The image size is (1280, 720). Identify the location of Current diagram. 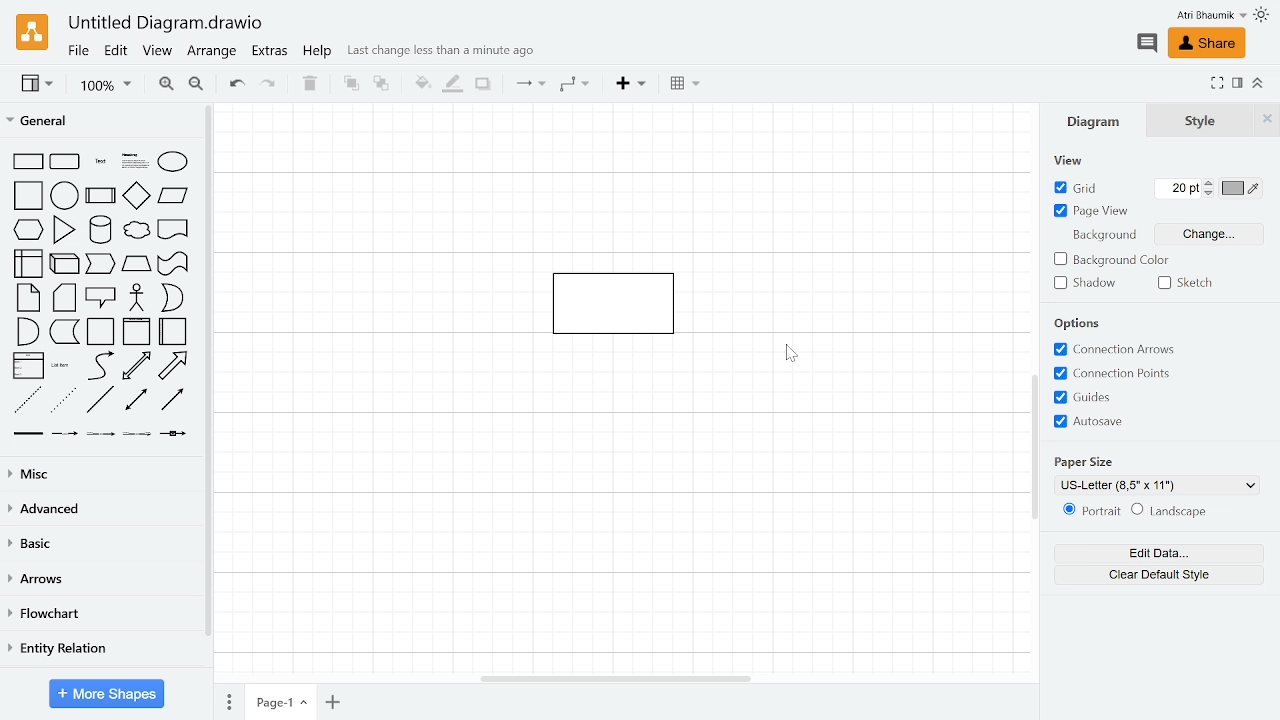
(623, 296).